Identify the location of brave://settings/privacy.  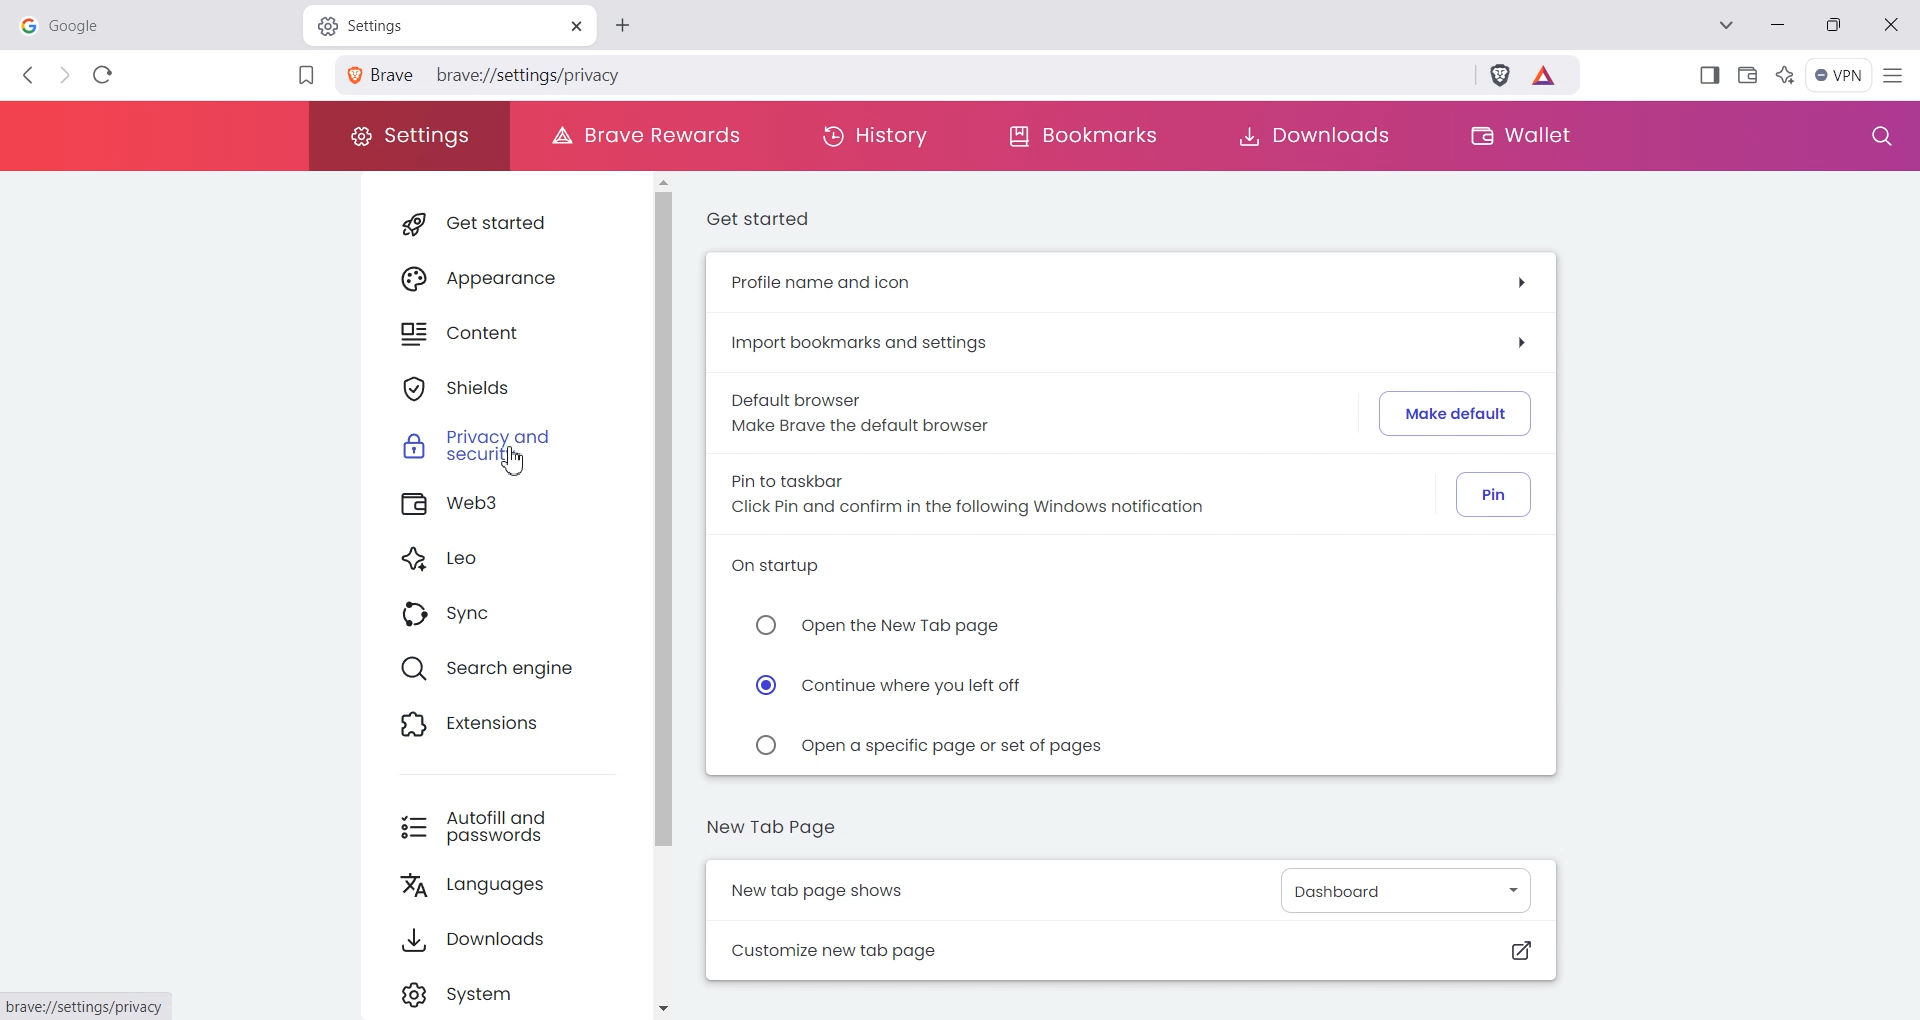
(534, 74).